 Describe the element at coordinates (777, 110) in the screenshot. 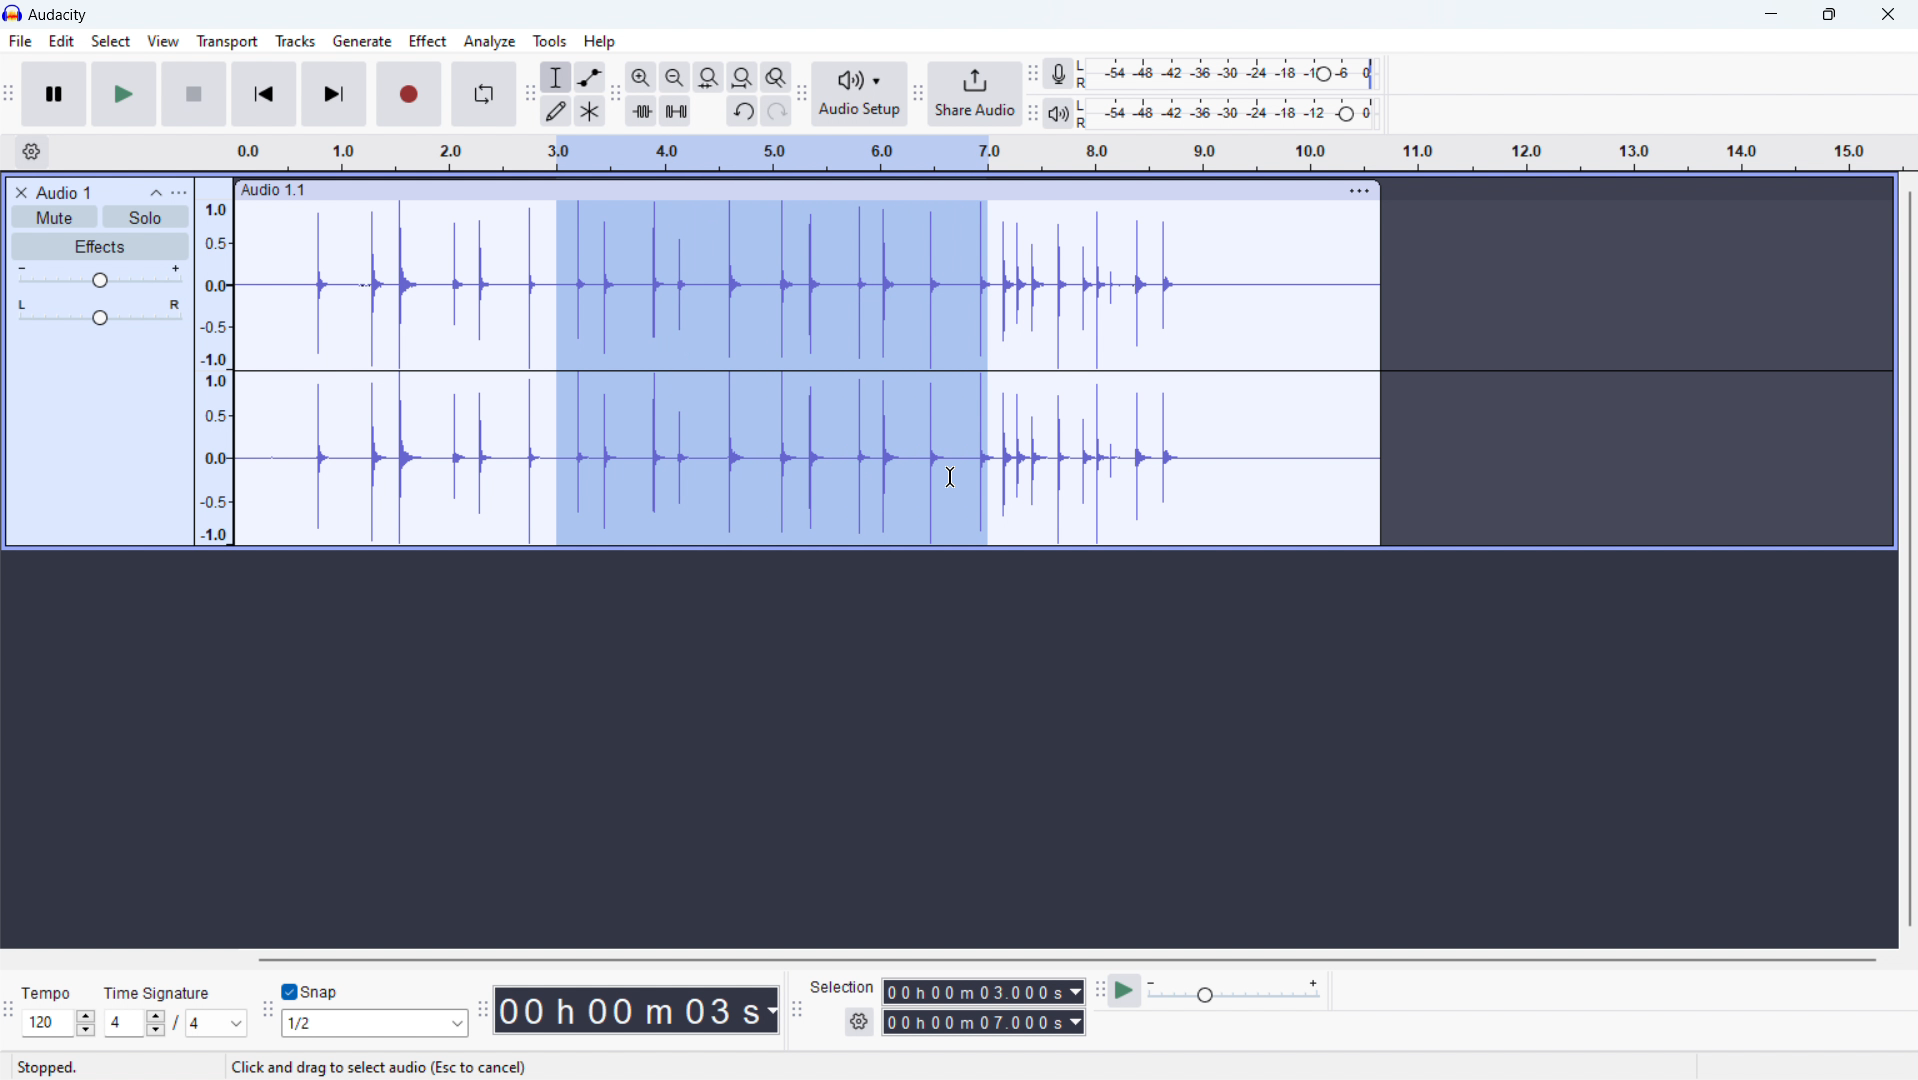

I see `redo` at that location.